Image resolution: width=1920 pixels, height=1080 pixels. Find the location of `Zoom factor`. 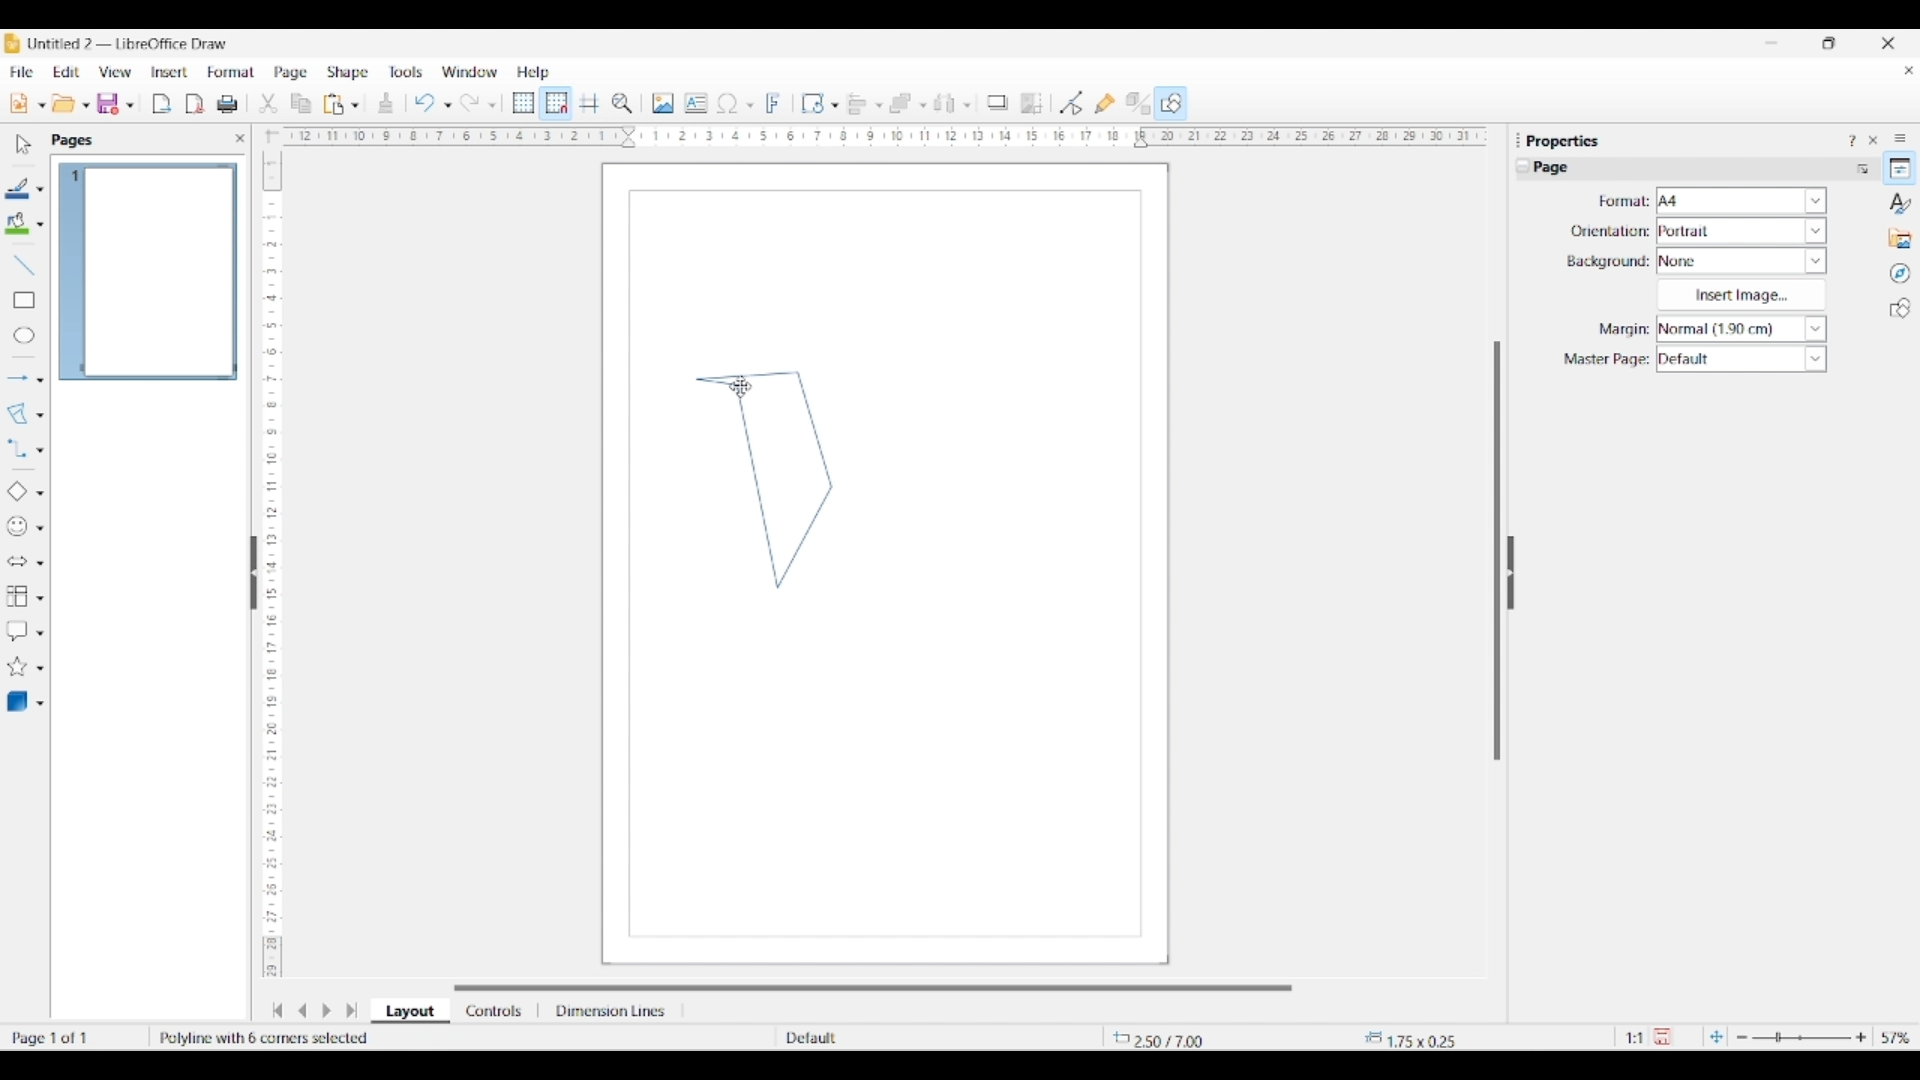

Zoom factor is located at coordinates (1897, 1038).